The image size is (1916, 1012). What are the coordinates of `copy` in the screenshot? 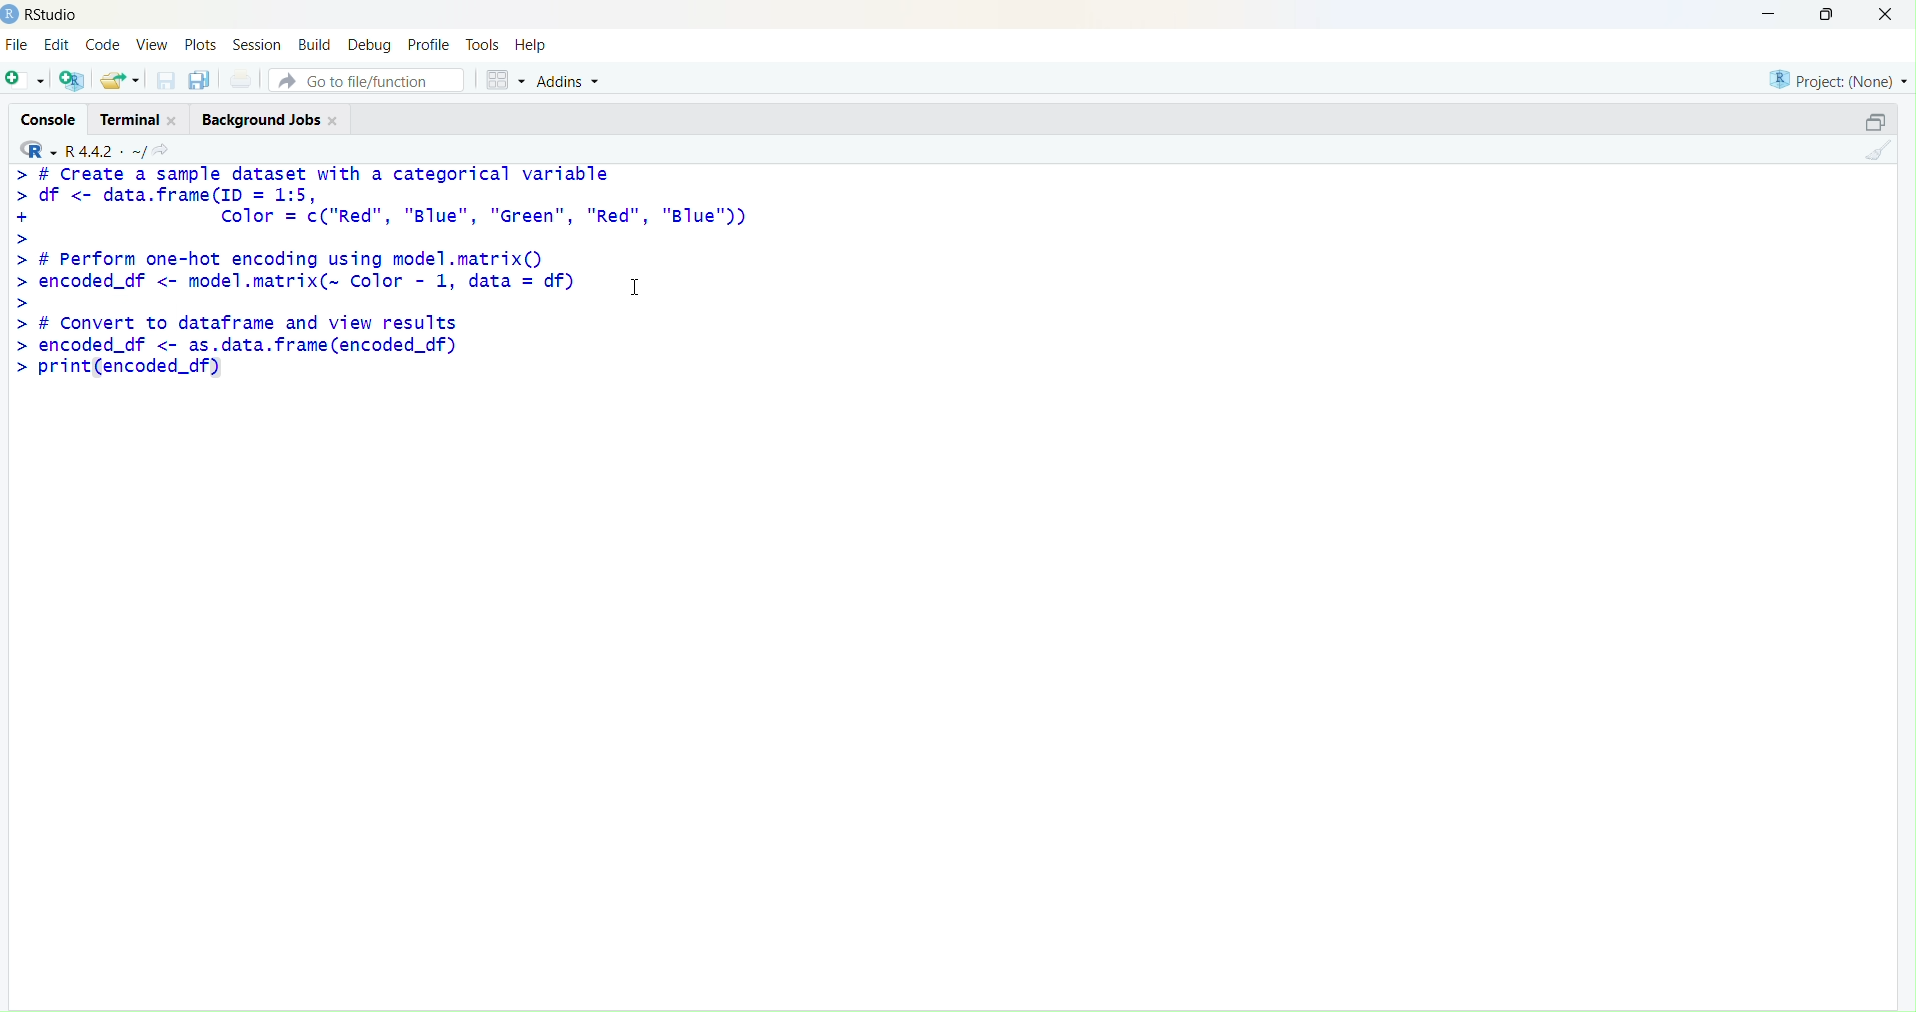 It's located at (200, 80).